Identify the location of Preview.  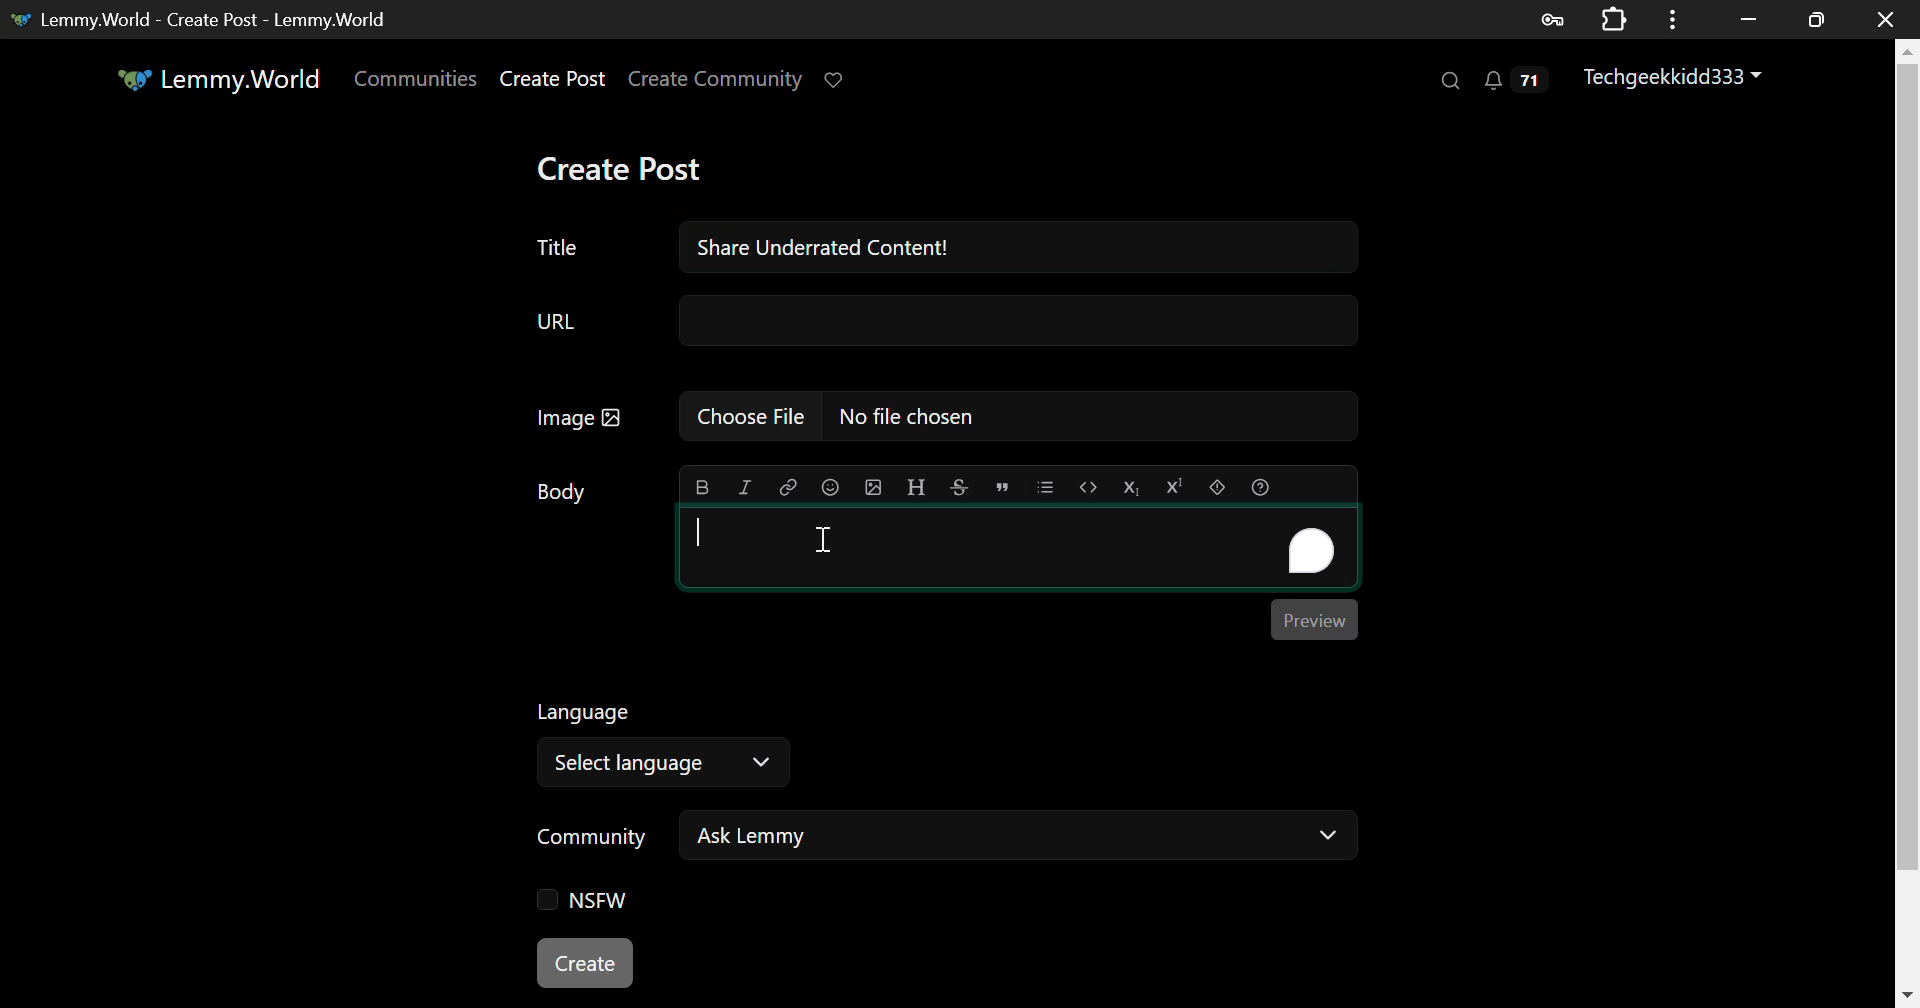
(1315, 620).